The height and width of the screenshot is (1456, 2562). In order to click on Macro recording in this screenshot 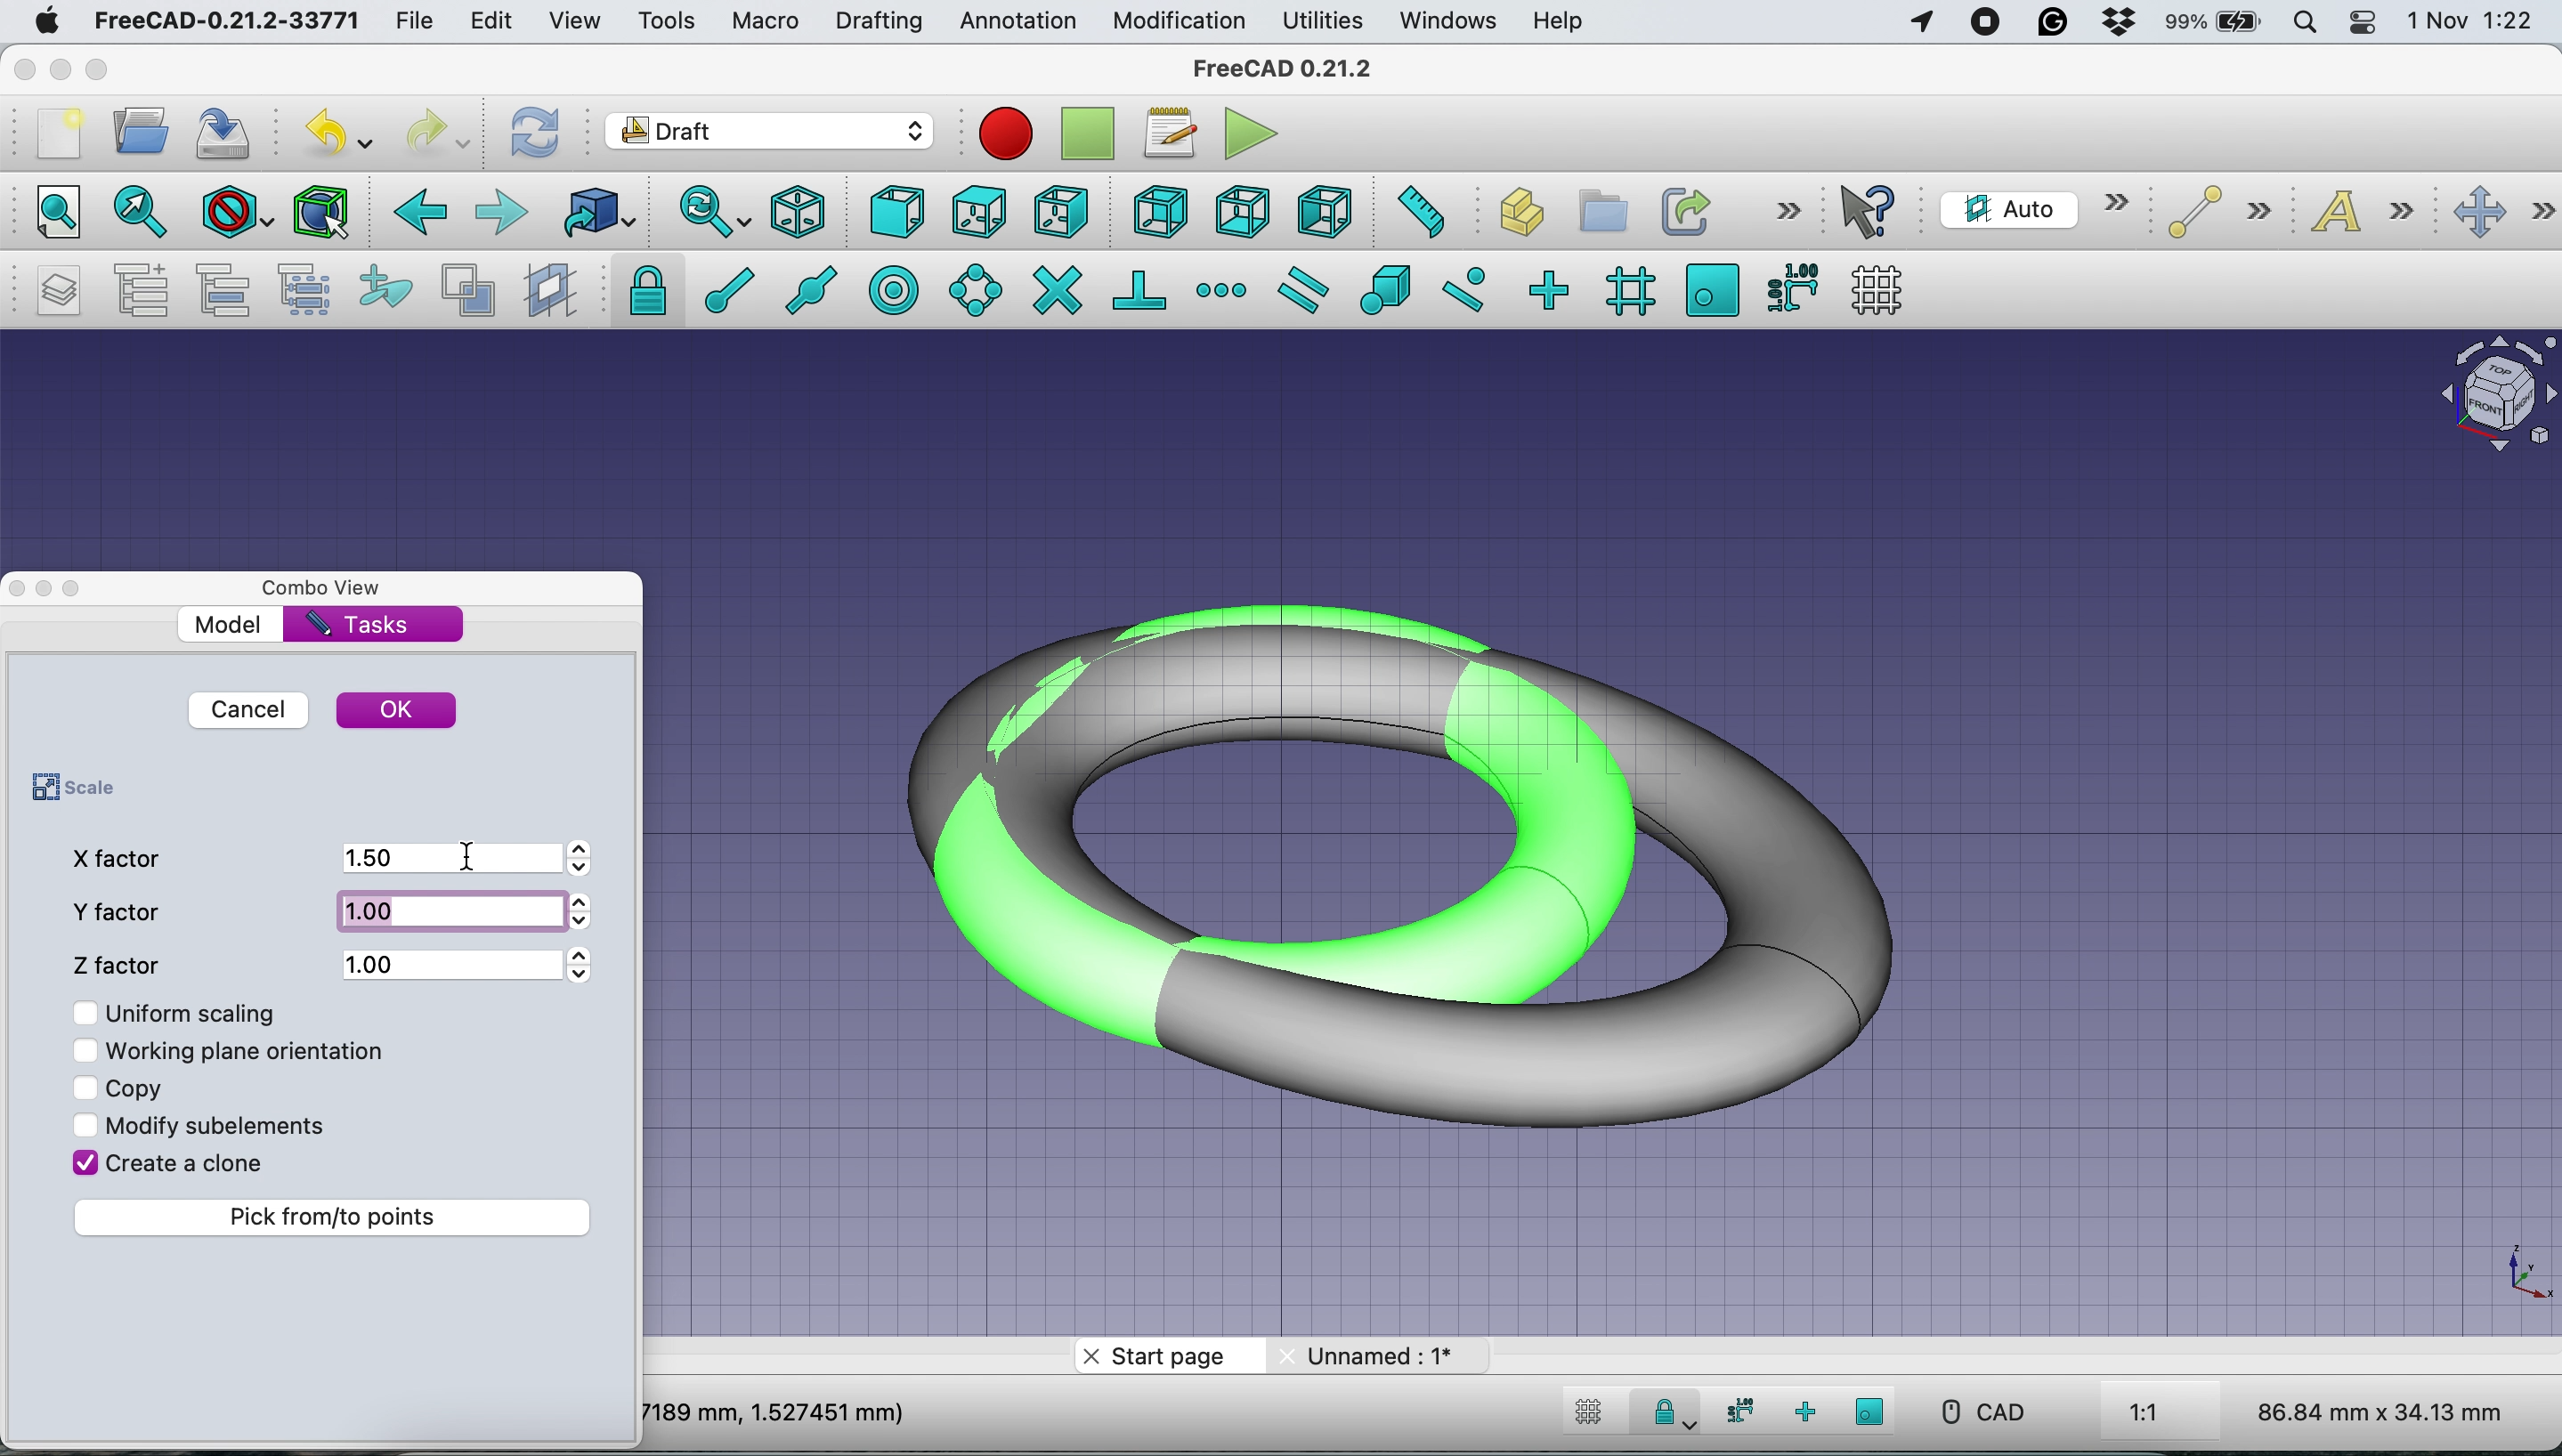, I will do `click(1005, 134)`.